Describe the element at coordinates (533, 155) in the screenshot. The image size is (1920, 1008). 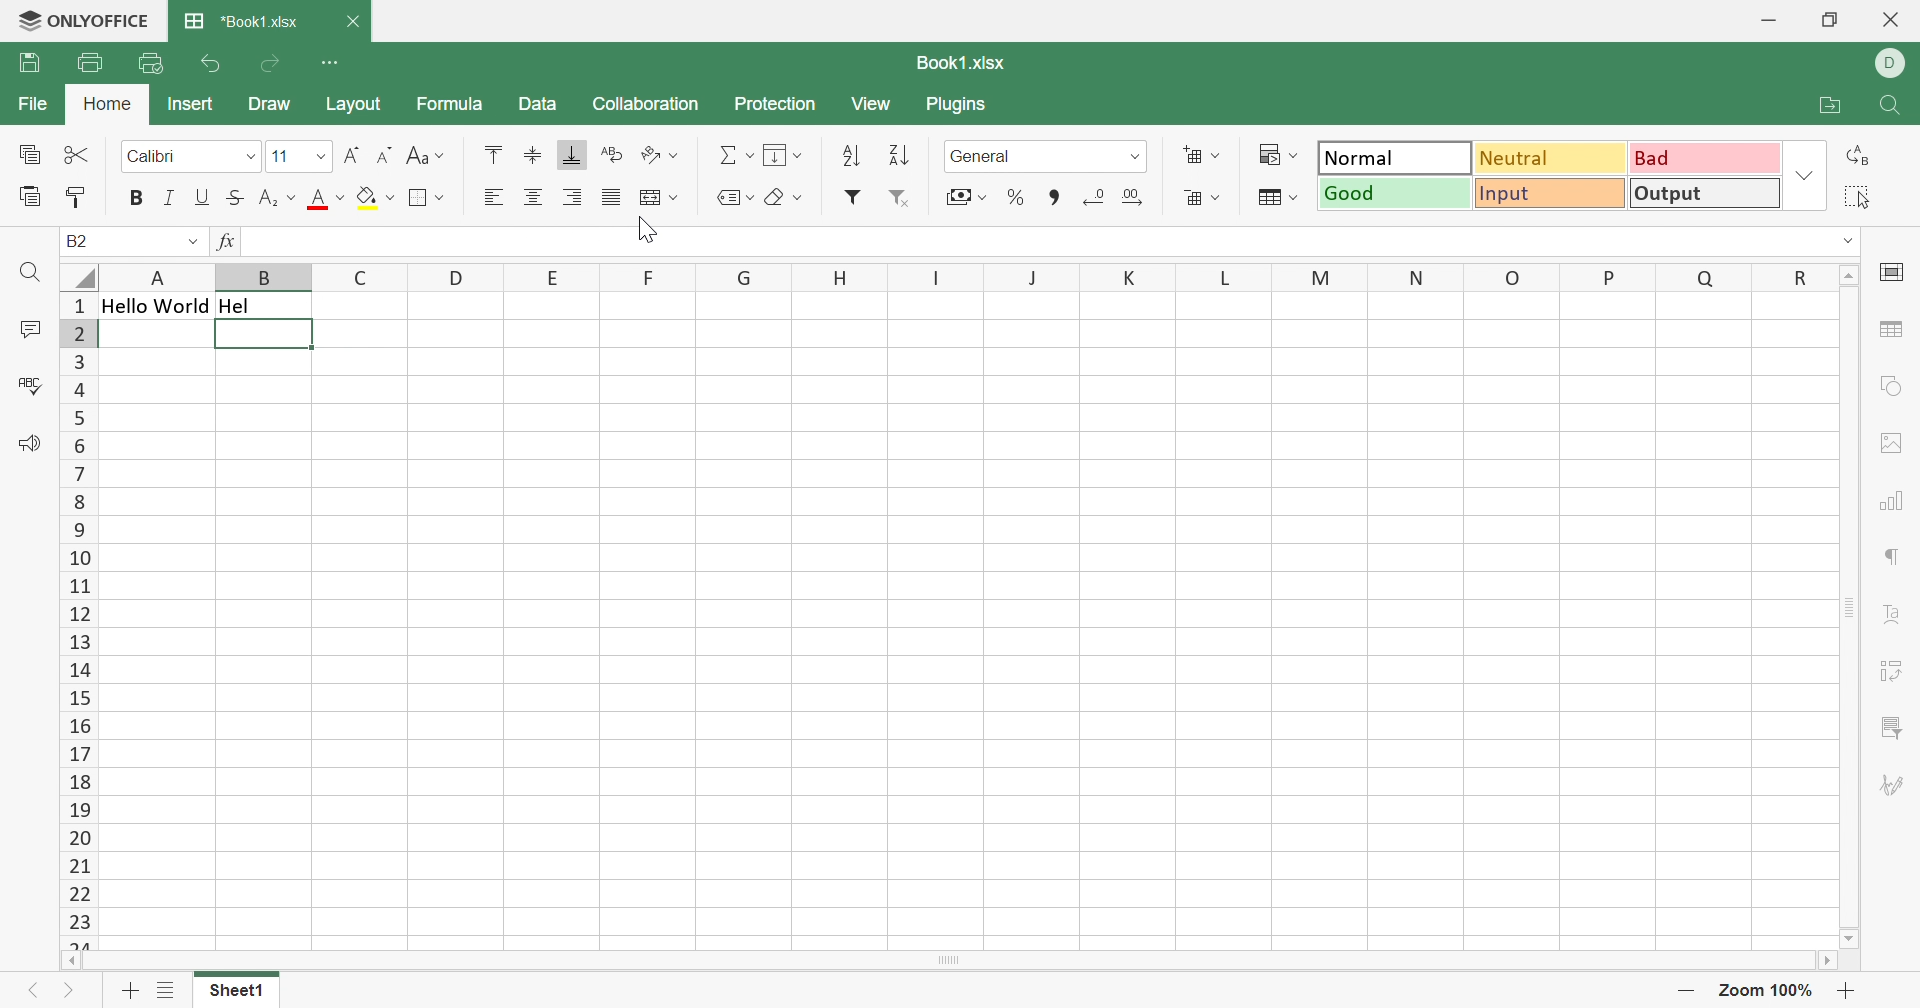
I see `Align middle` at that location.